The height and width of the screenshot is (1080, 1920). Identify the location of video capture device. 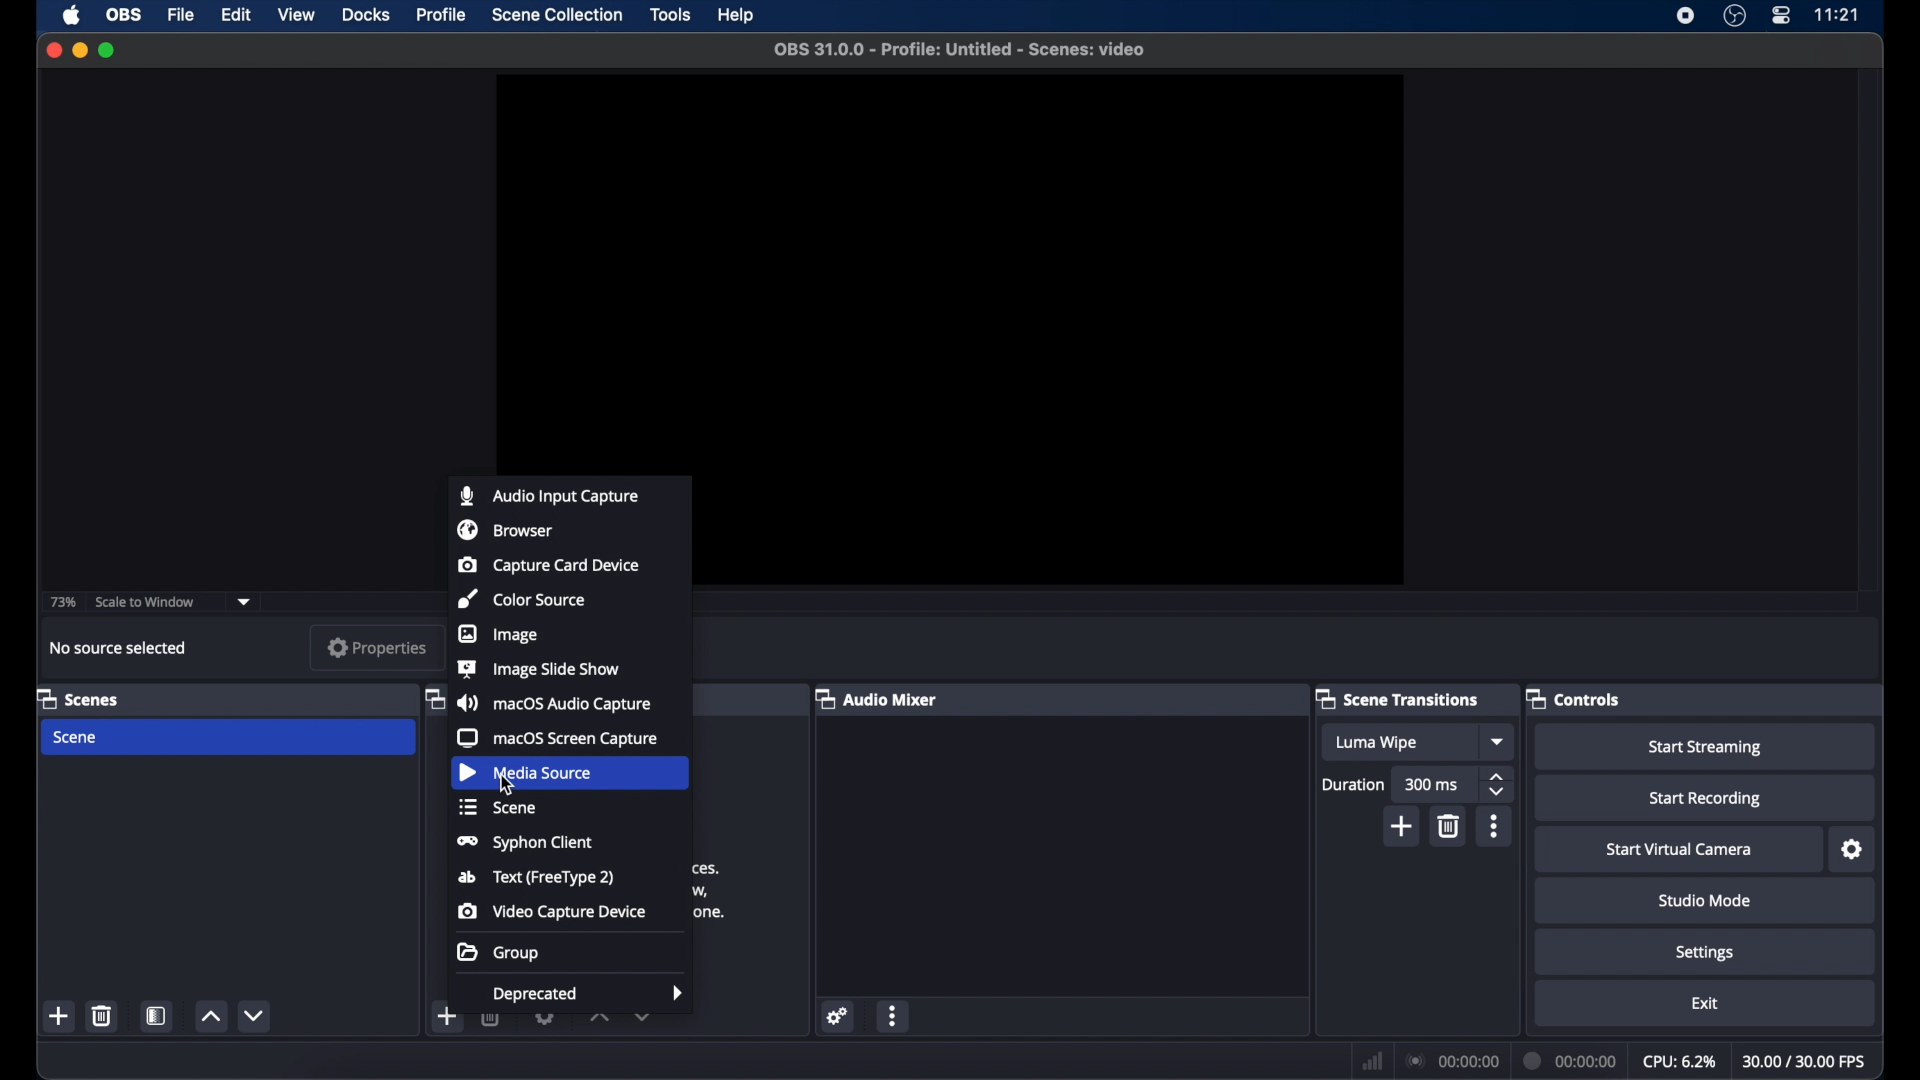
(552, 911).